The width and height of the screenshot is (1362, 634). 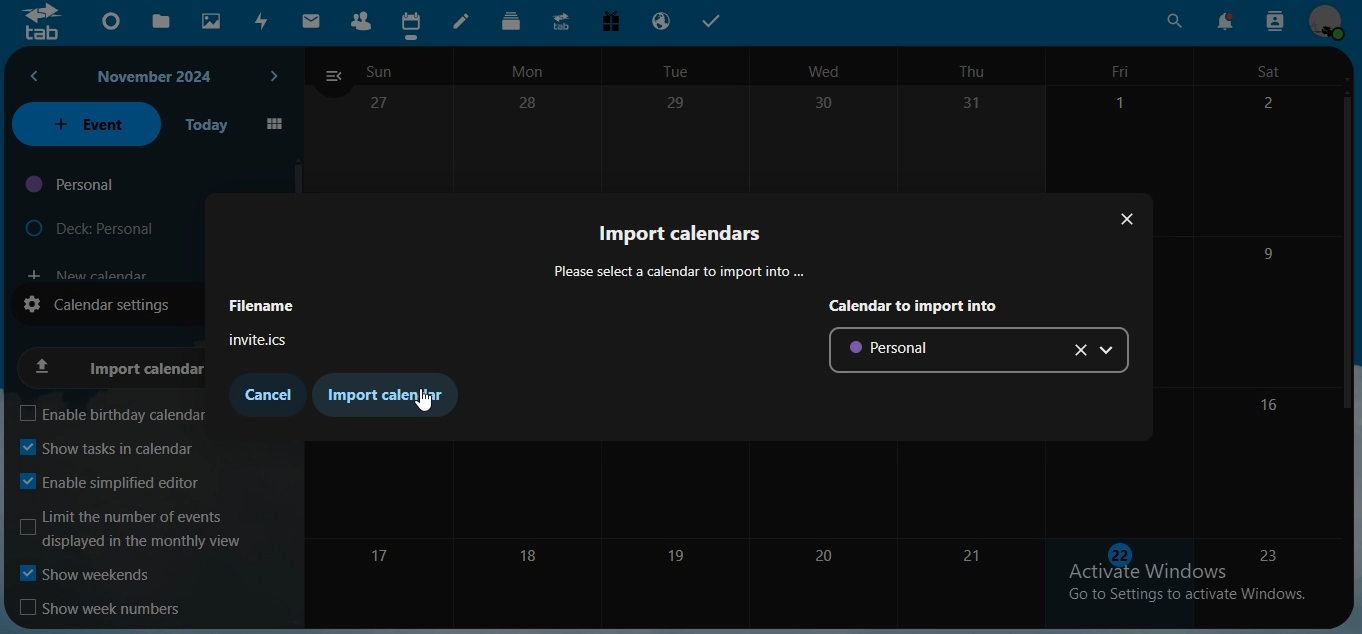 What do you see at coordinates (260, 306) in the screenshot?
I see `fiename` at bounding box center [260, 306].